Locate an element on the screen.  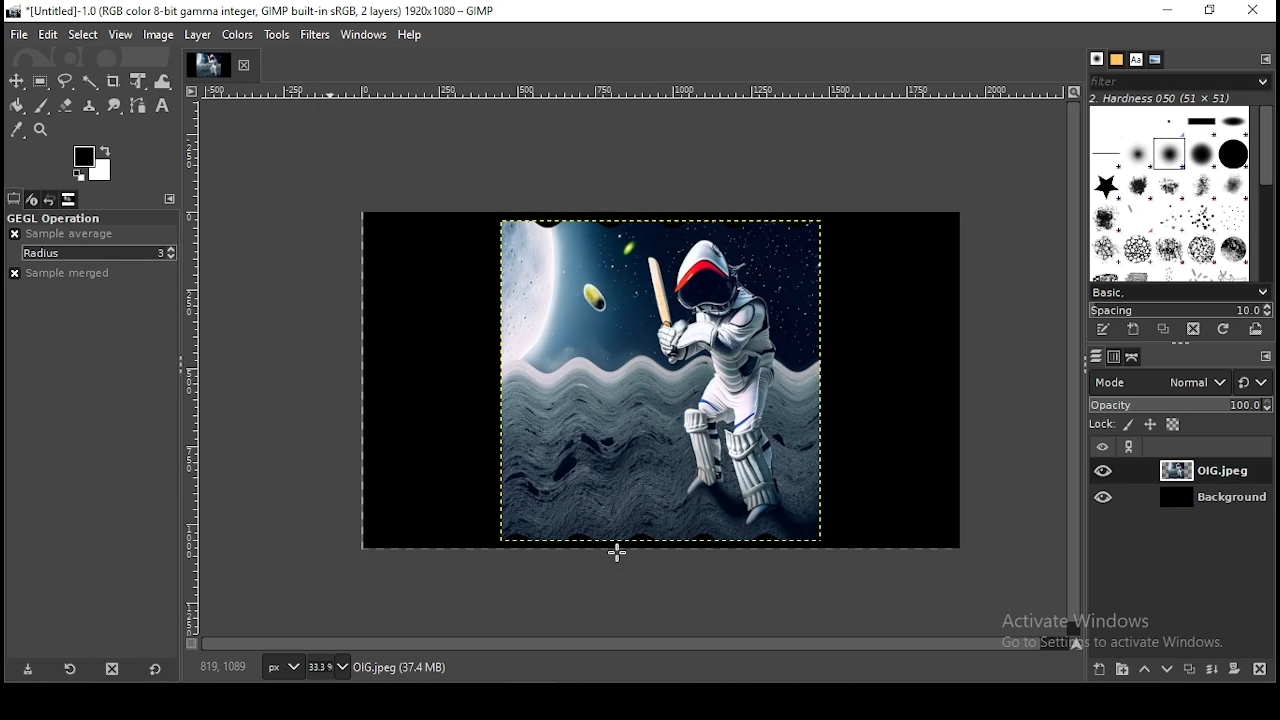
close is located at coordinates (249, 63).